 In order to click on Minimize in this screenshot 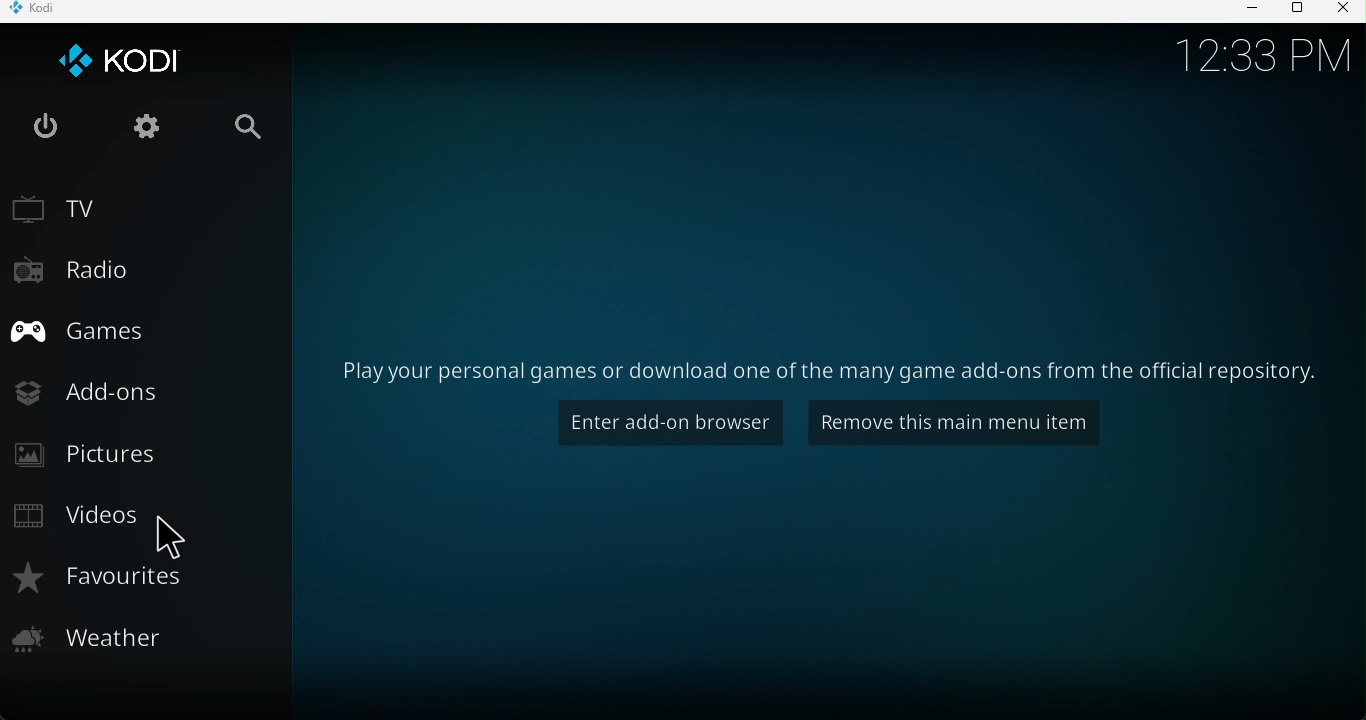, I will do `click(1255, 11)`.